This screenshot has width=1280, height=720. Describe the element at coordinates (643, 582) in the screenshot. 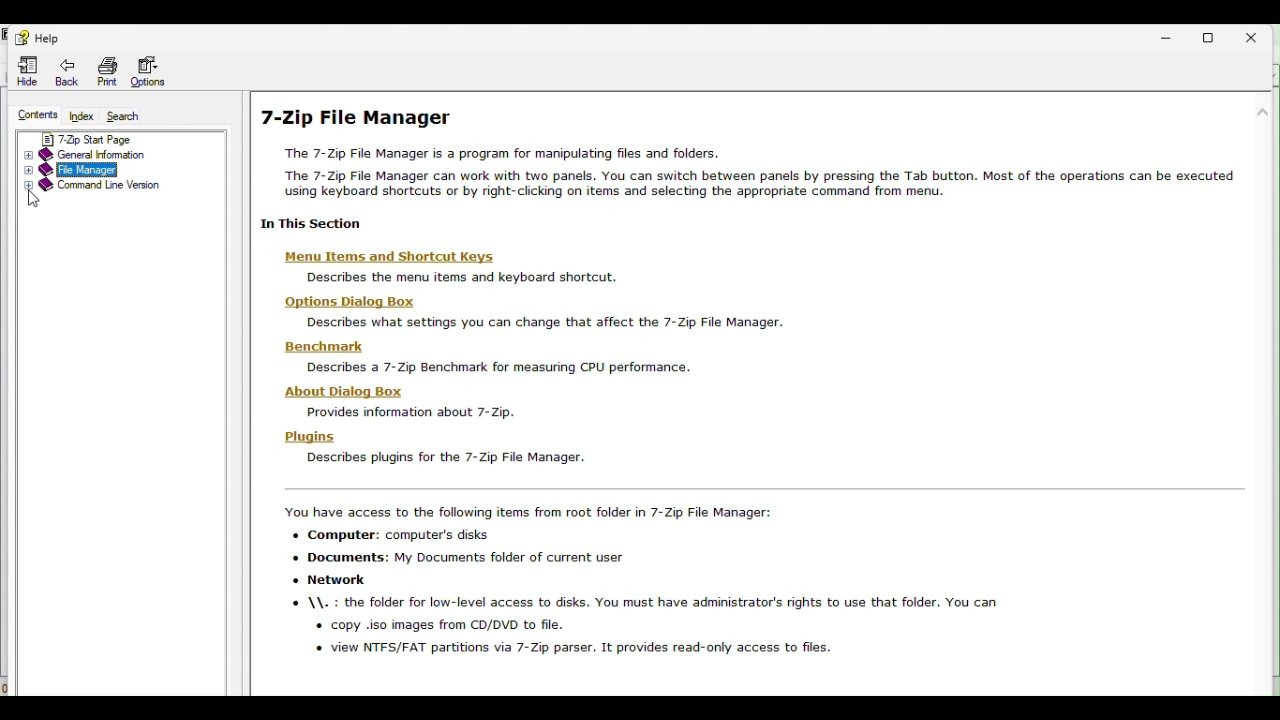

I see `You have access to the following items from root folder in 7-Zip File Manager:
+ Computer: computer's disks
+ Documents: My Documents folder of current user
* Network
© \\. : the folder for low-level access to disks. You must have administrator's rights to use that folder. You can
+ copy iso images from CD/DVD to file.
« view NTFS/FAT partitions via 7-Zip parser. It provides read-only access to files.` at that location.